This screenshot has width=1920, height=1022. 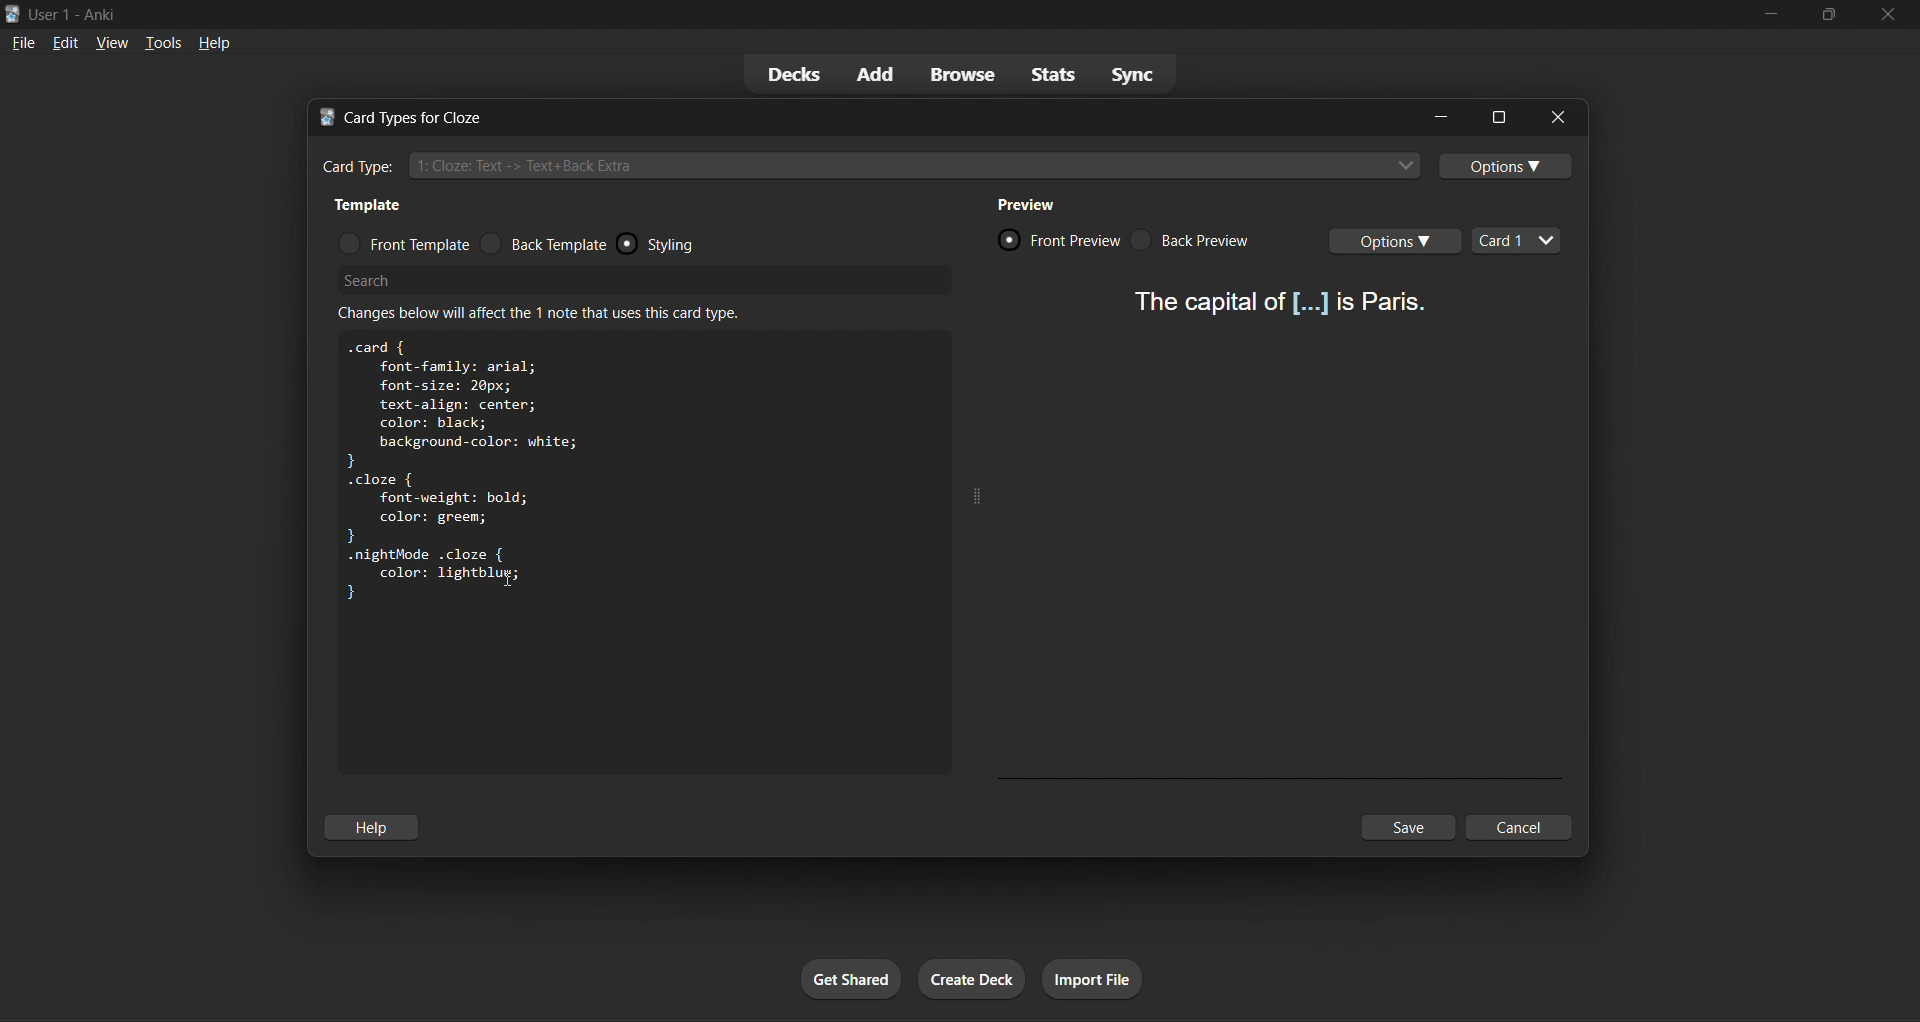 I want to click on close, so click(x=1886, y=13).